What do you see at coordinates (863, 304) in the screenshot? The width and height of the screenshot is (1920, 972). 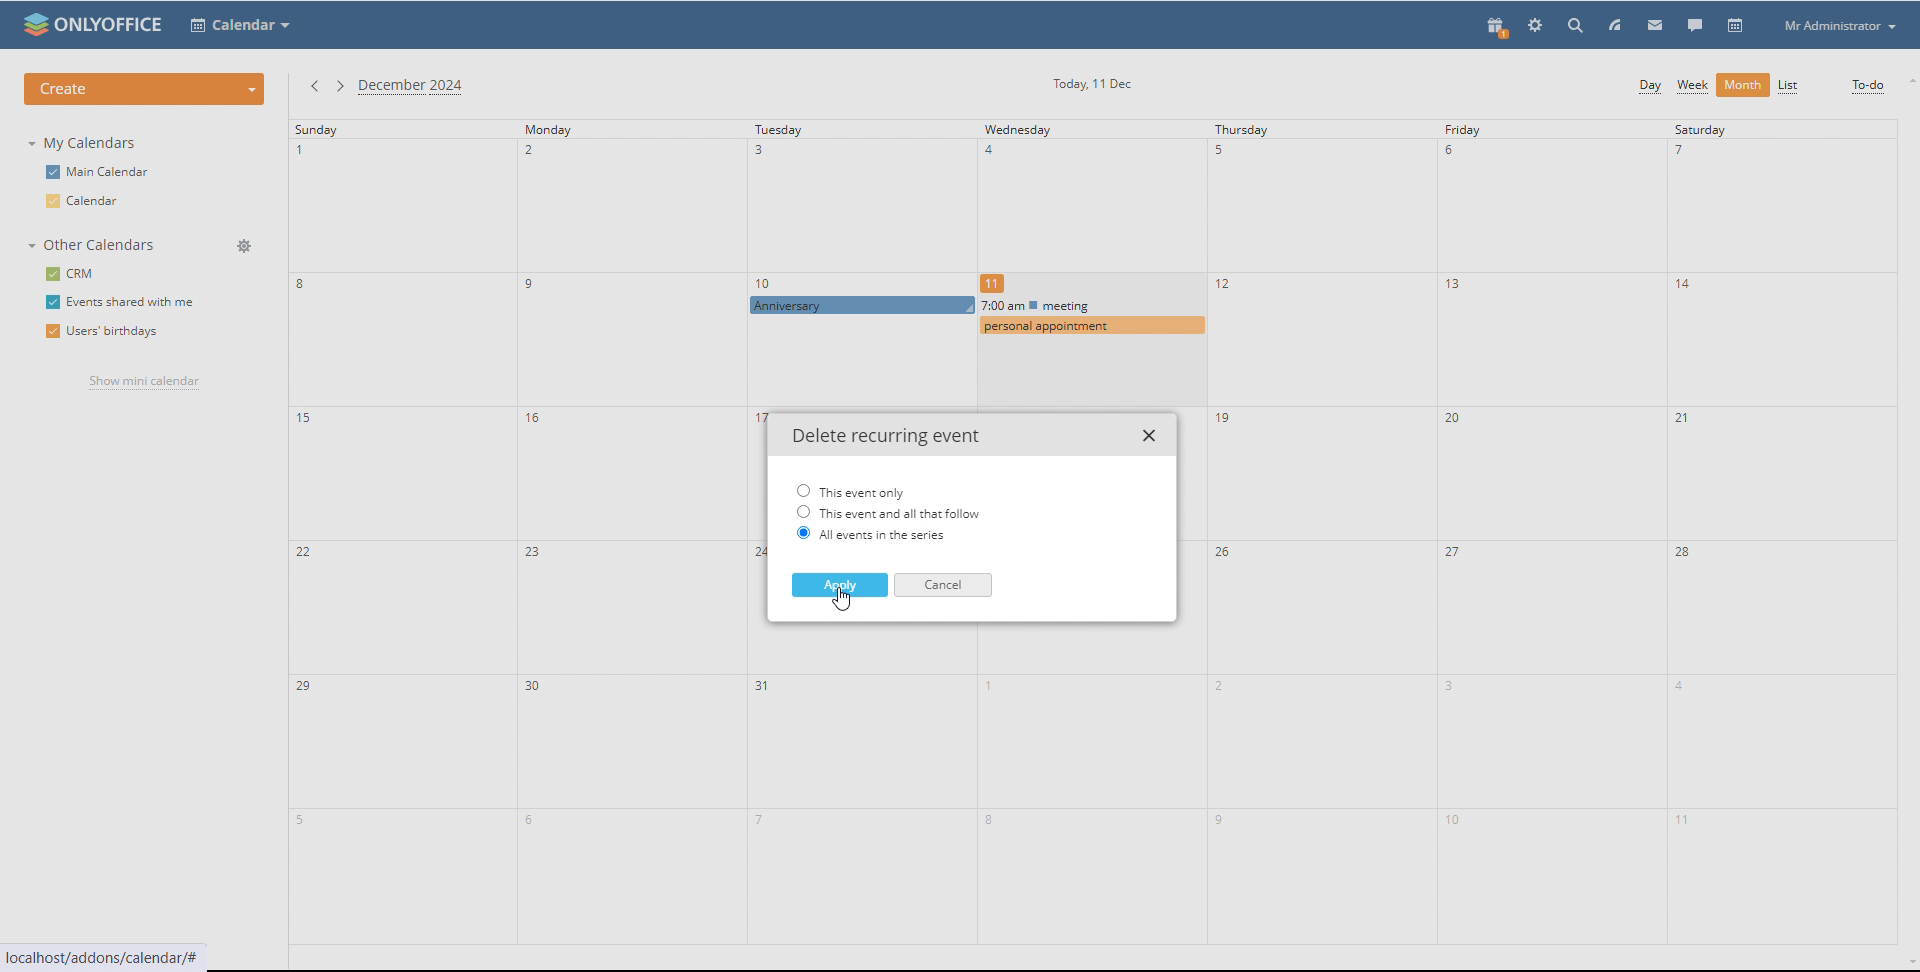 I see `recurring event` at bounding box center [863, 304].